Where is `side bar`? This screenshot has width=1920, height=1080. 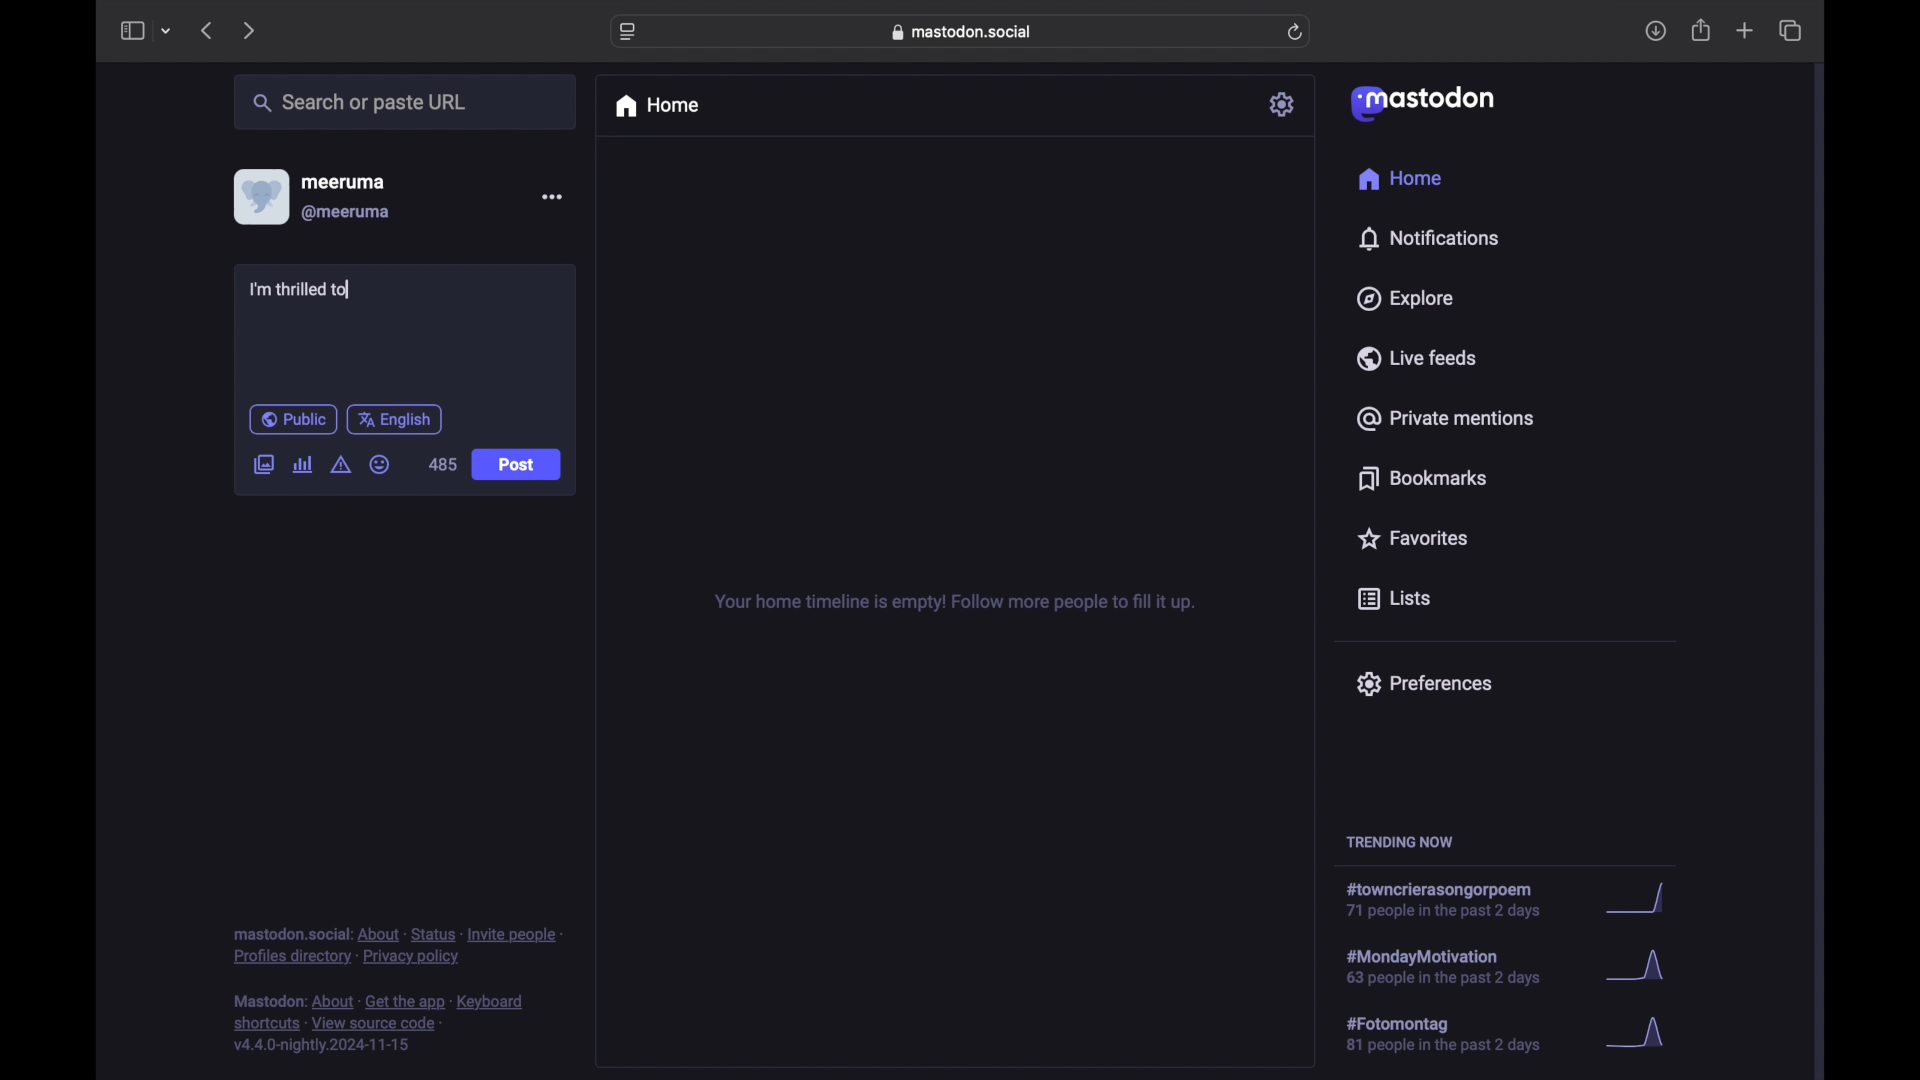
side bar is located at coordinates (131, 30).